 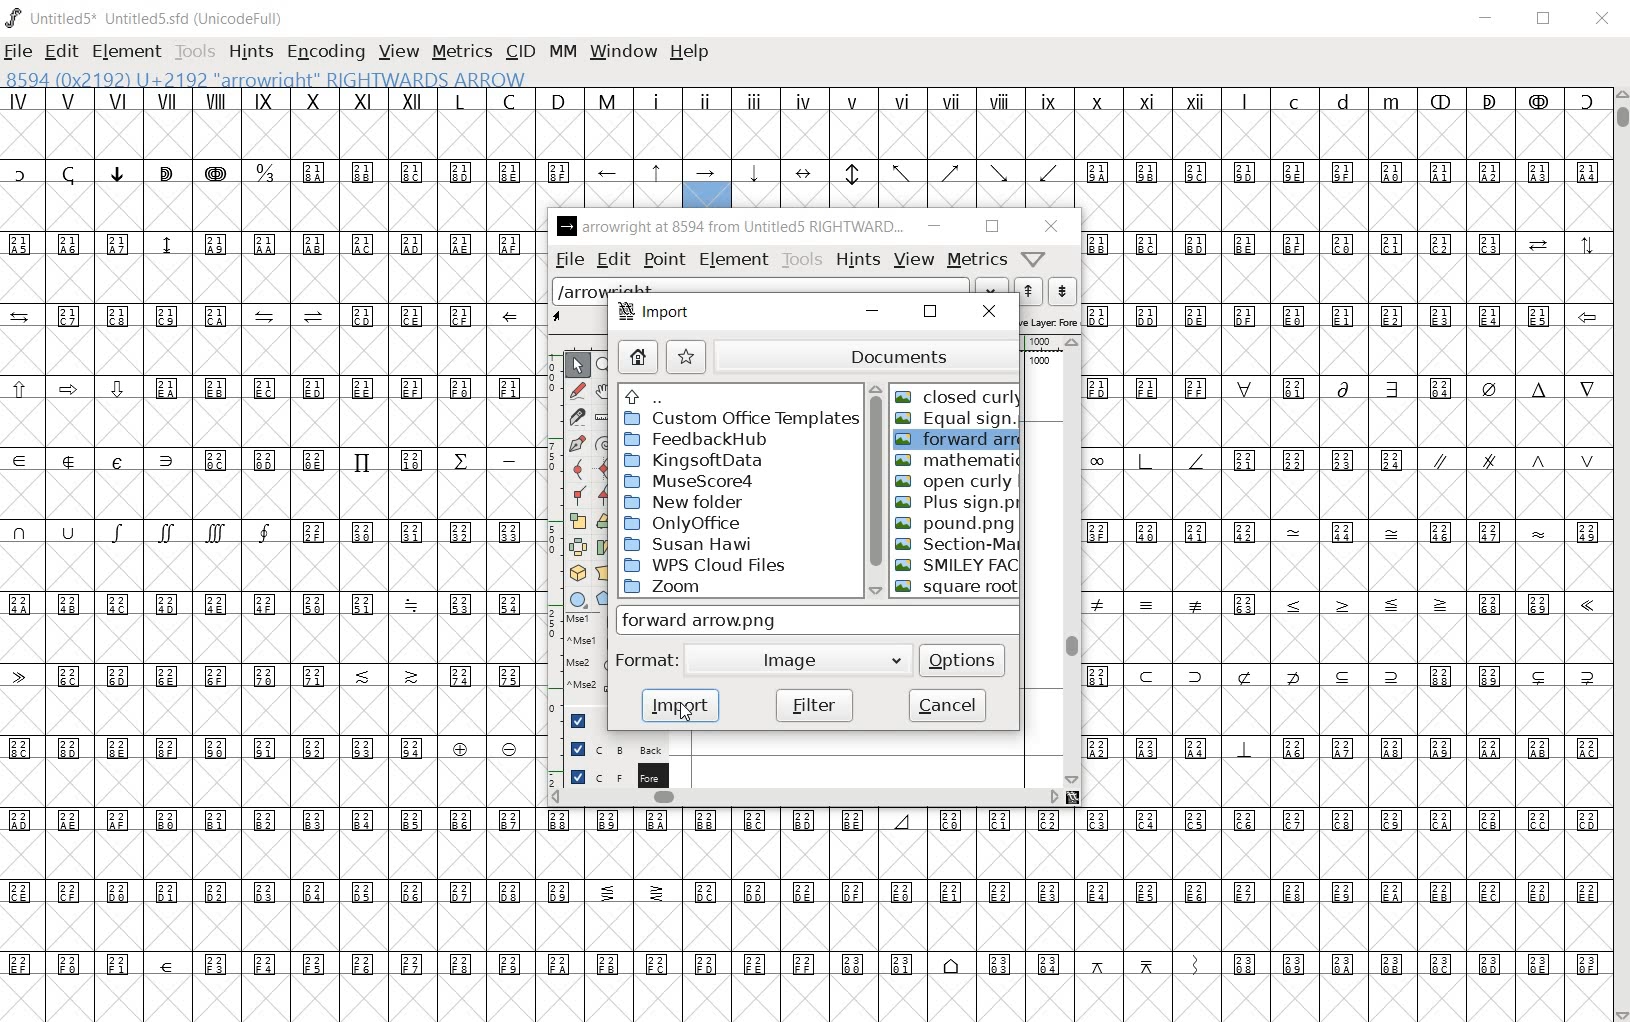 I want to click on Import, so click(x=656, y=314).